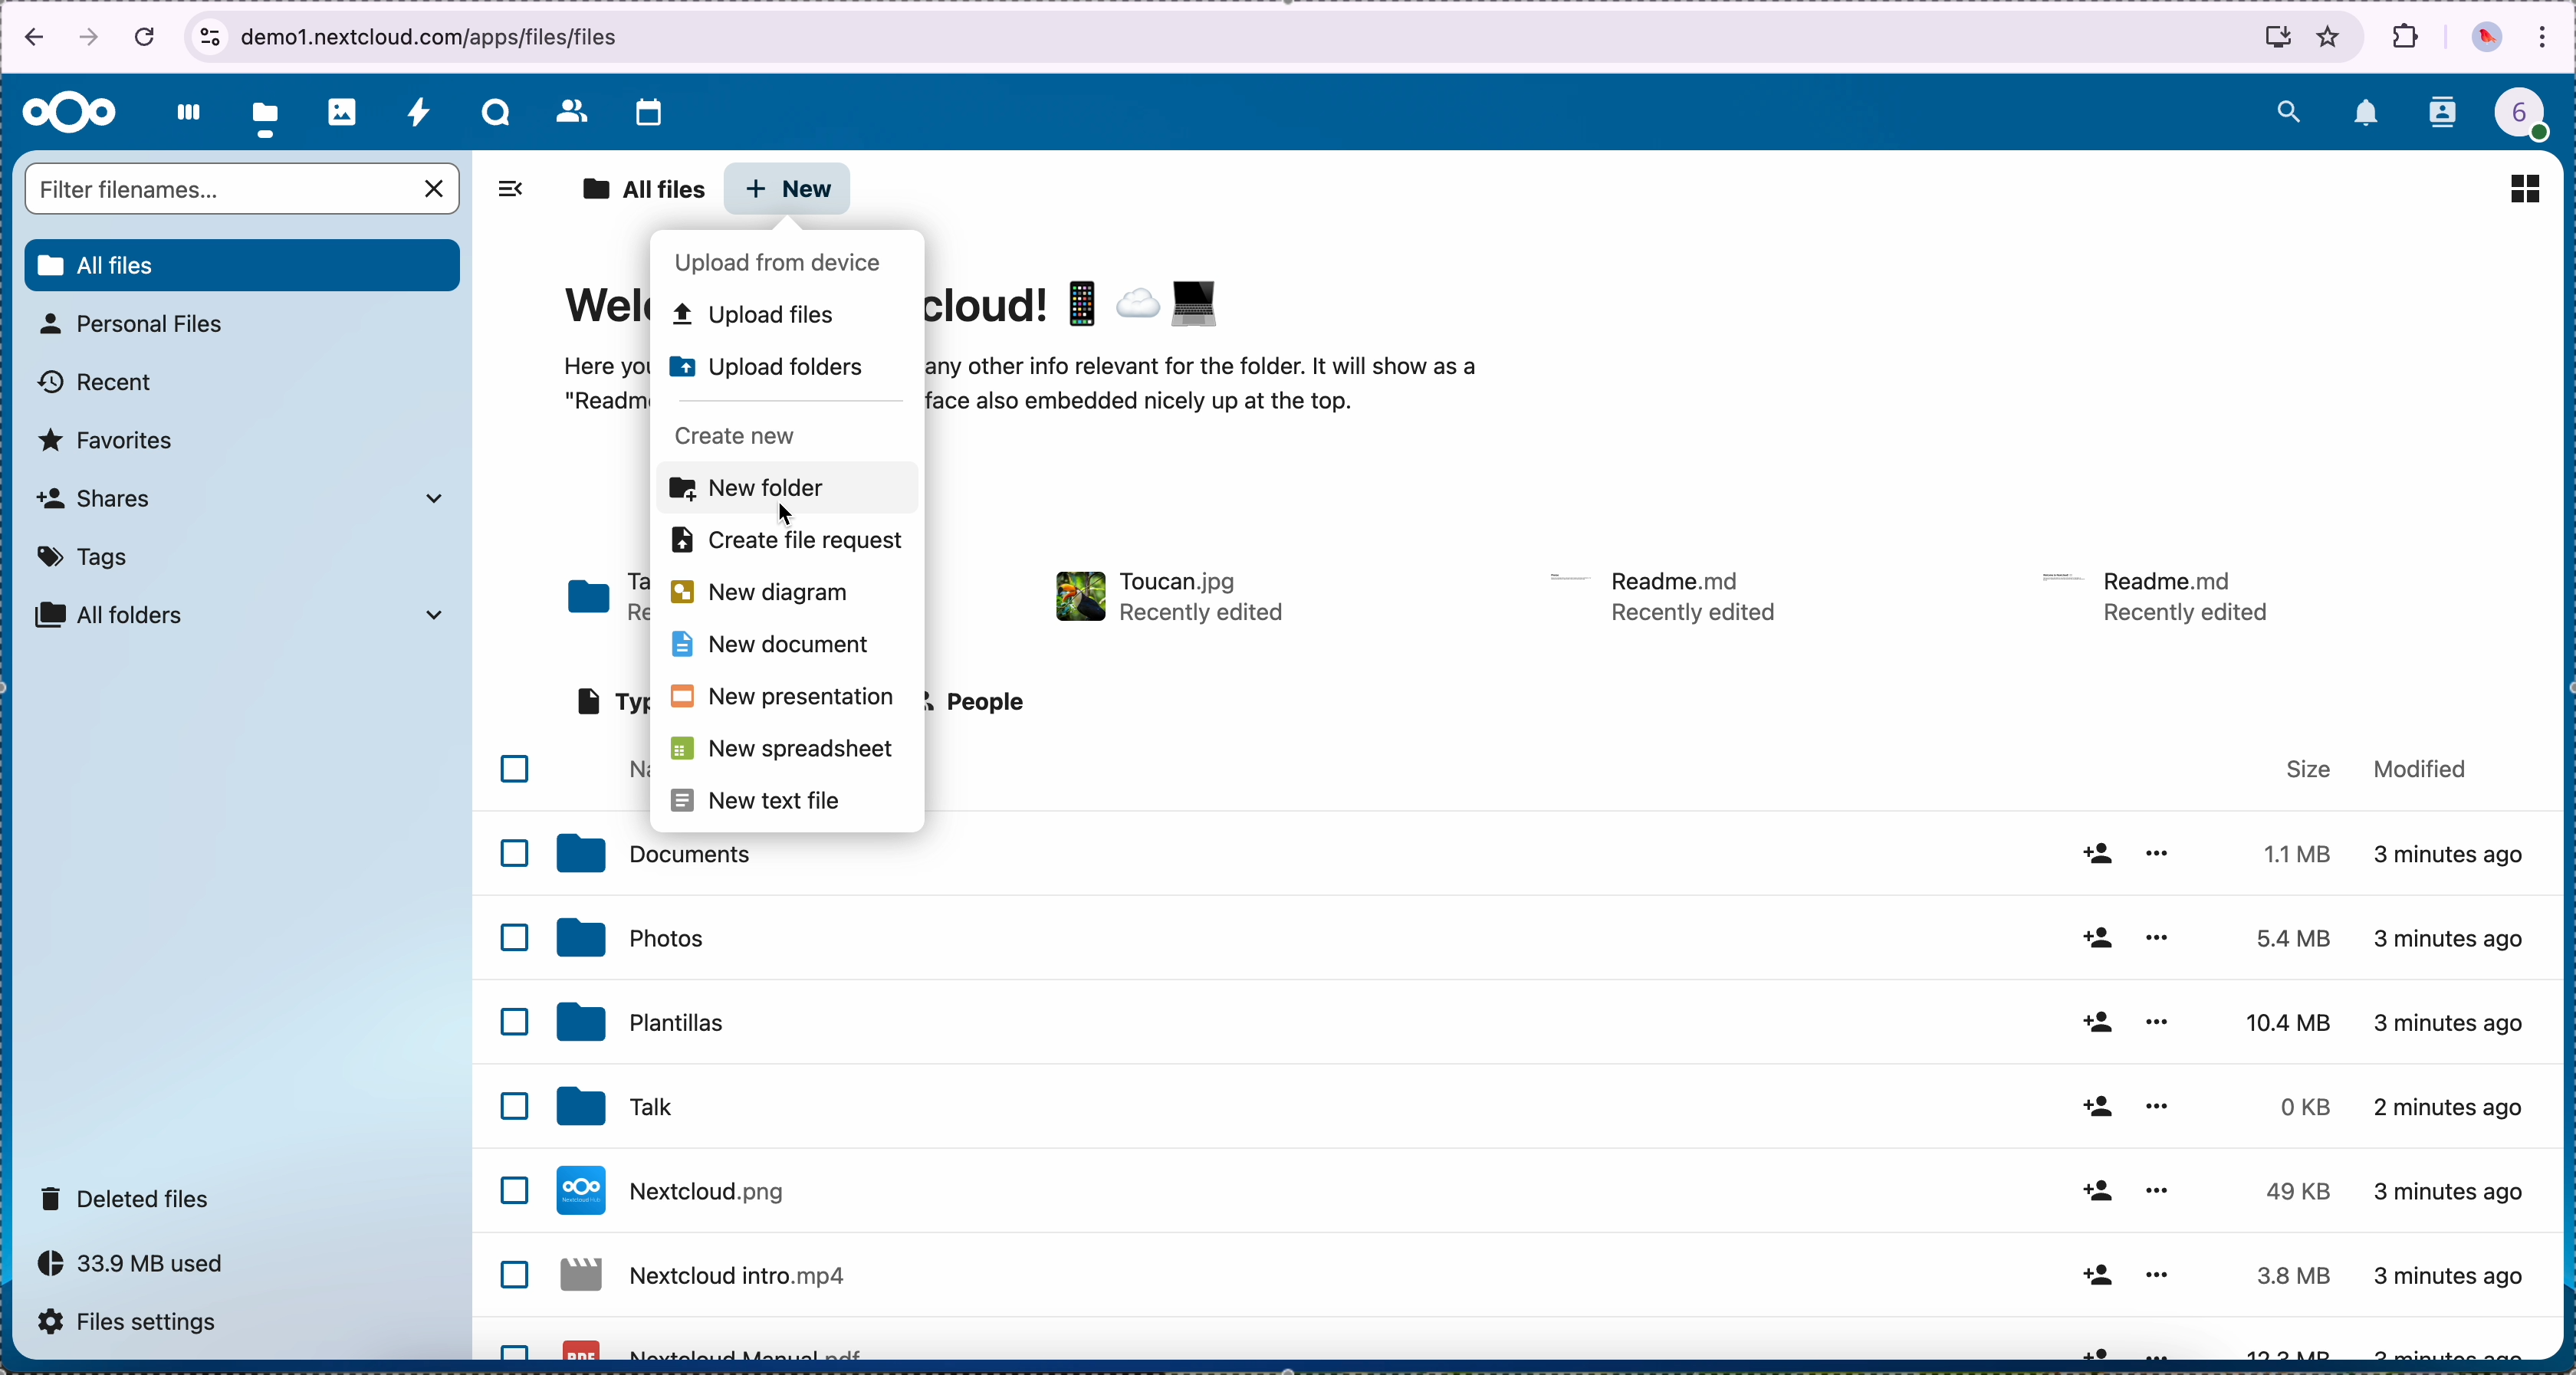  What do you see at coordinates (758, 433) in the screenshot?
I see `create new` at bounding box center [758, 433].